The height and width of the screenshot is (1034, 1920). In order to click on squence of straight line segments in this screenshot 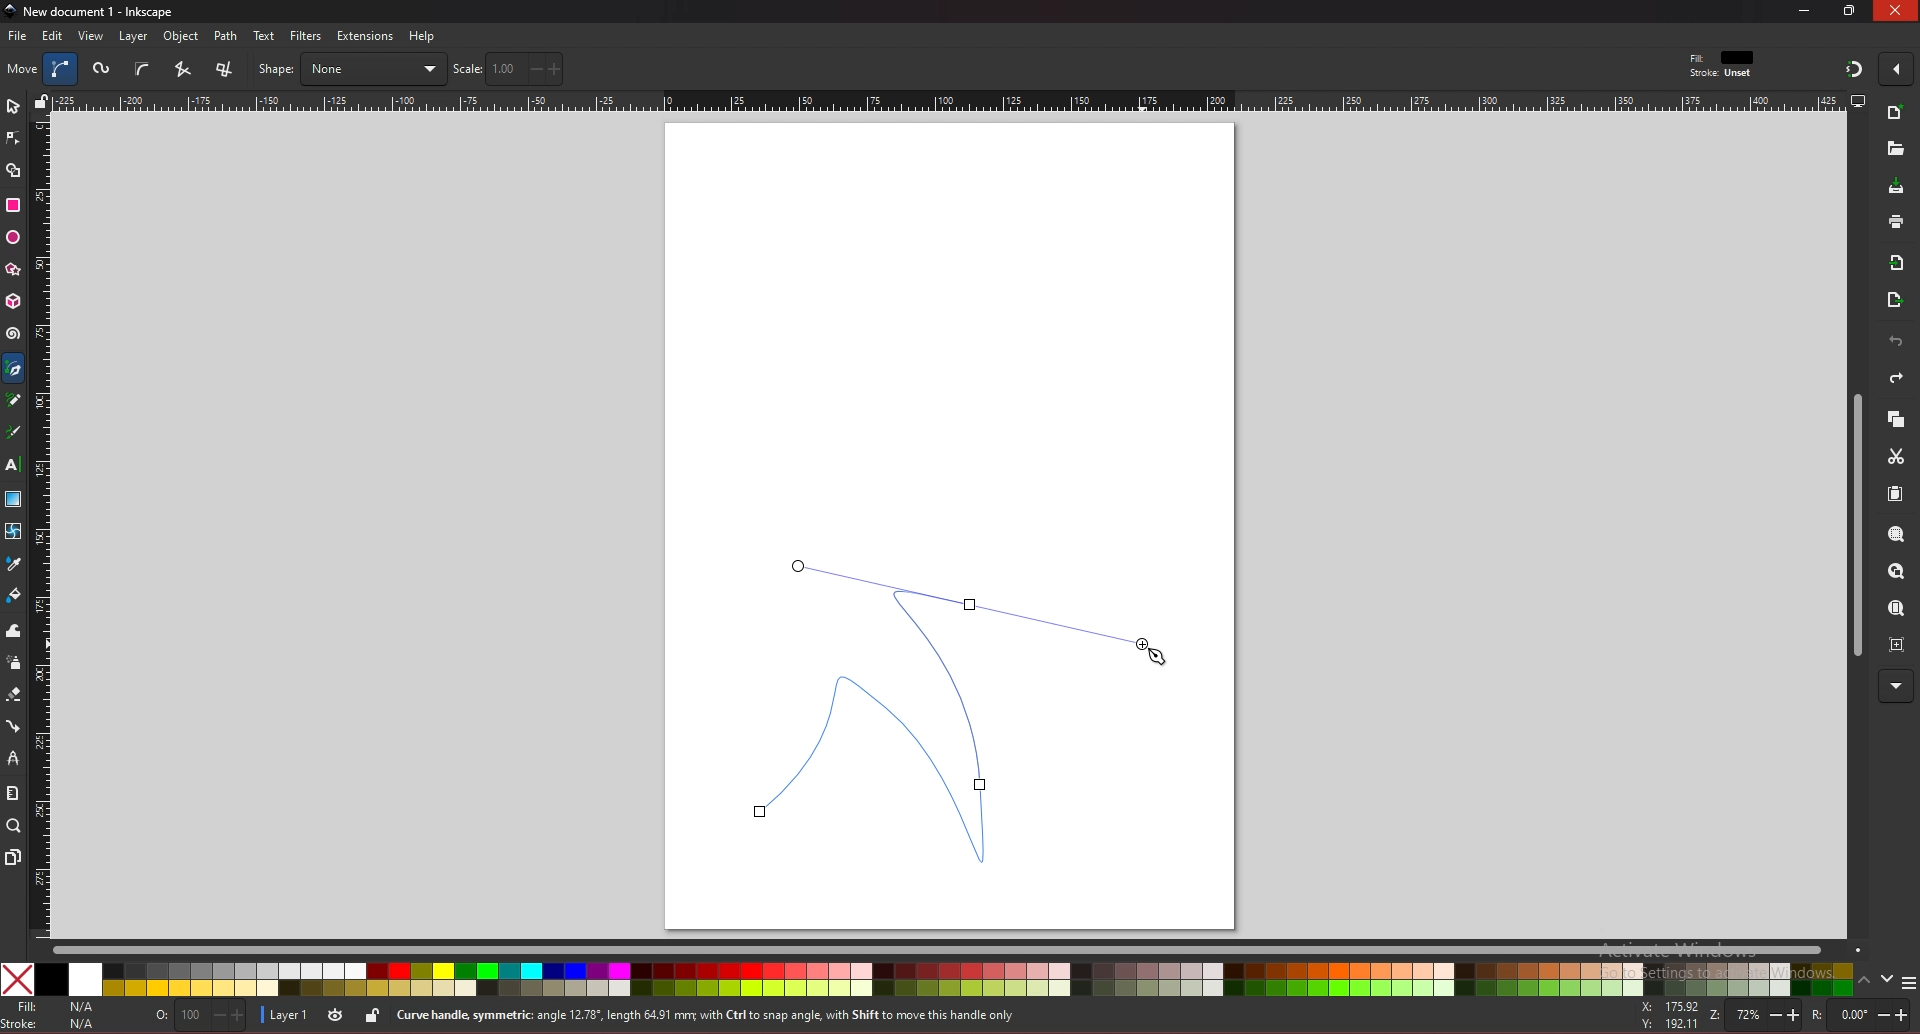, I will do `click(182, 69)`.